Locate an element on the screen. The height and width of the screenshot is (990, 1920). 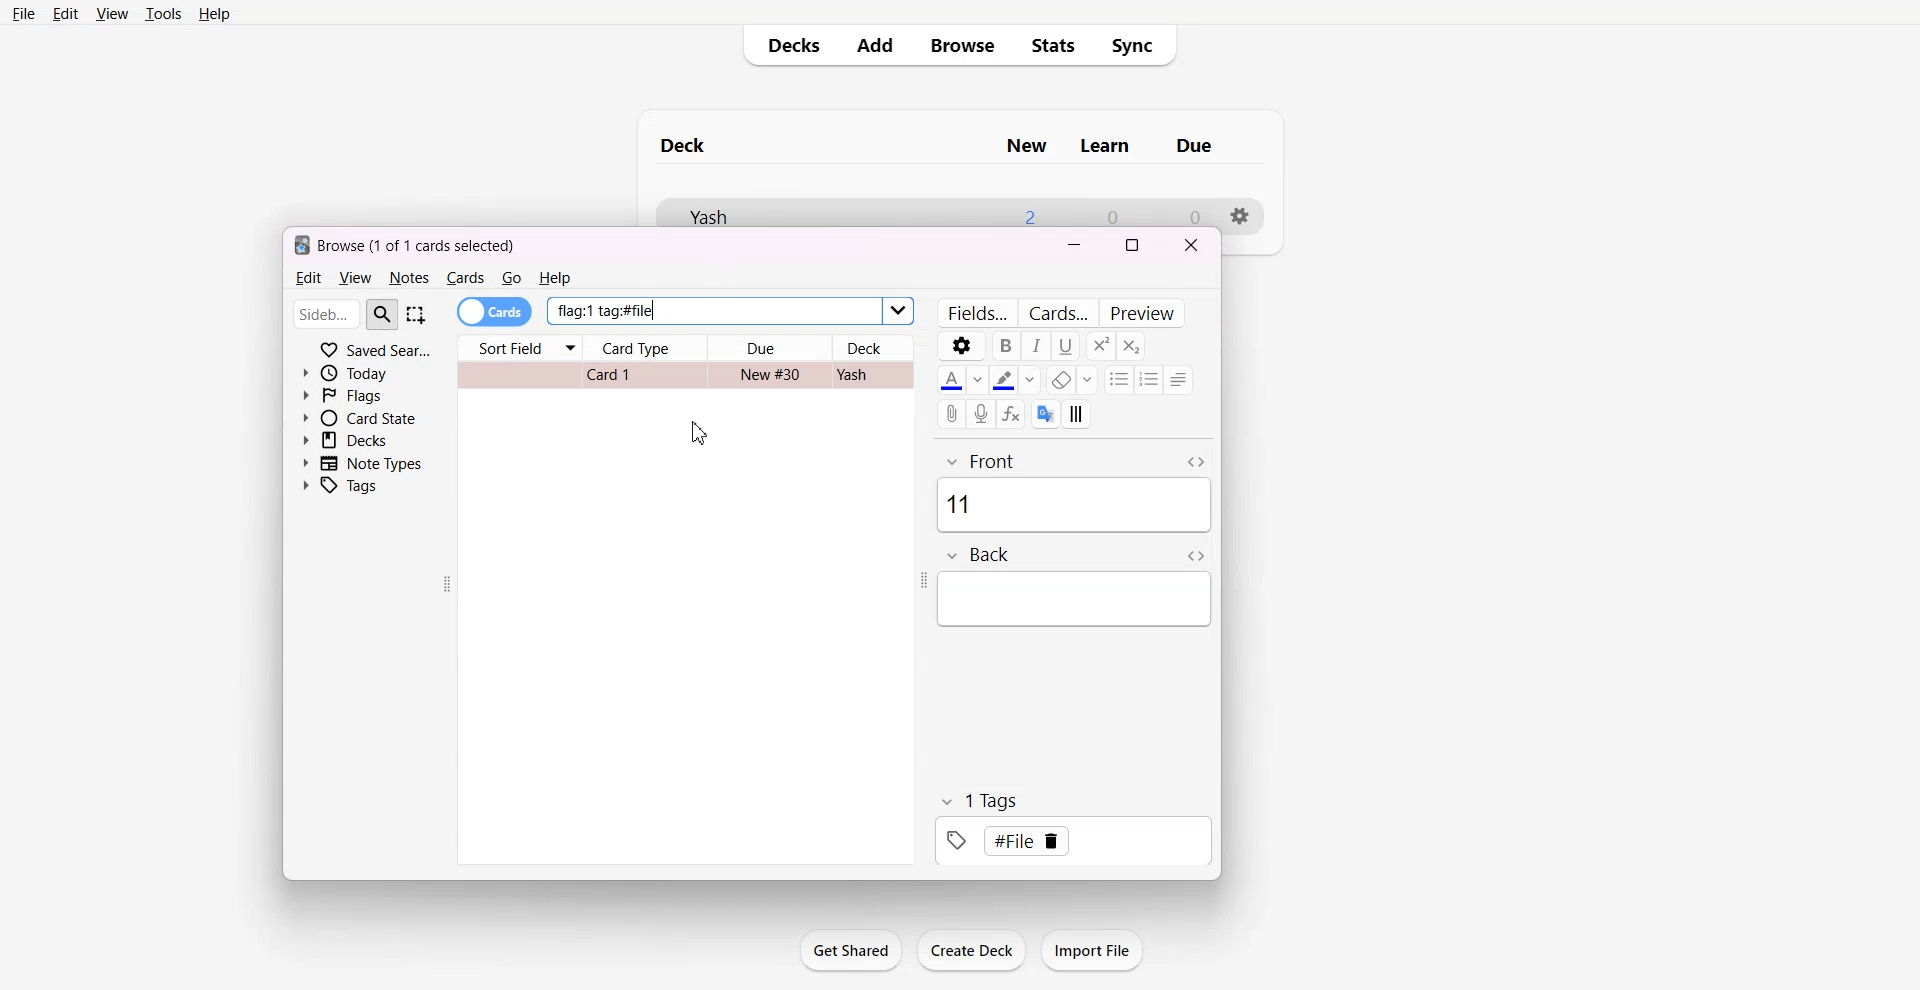
Sync is located at coordinates (1137, 46).